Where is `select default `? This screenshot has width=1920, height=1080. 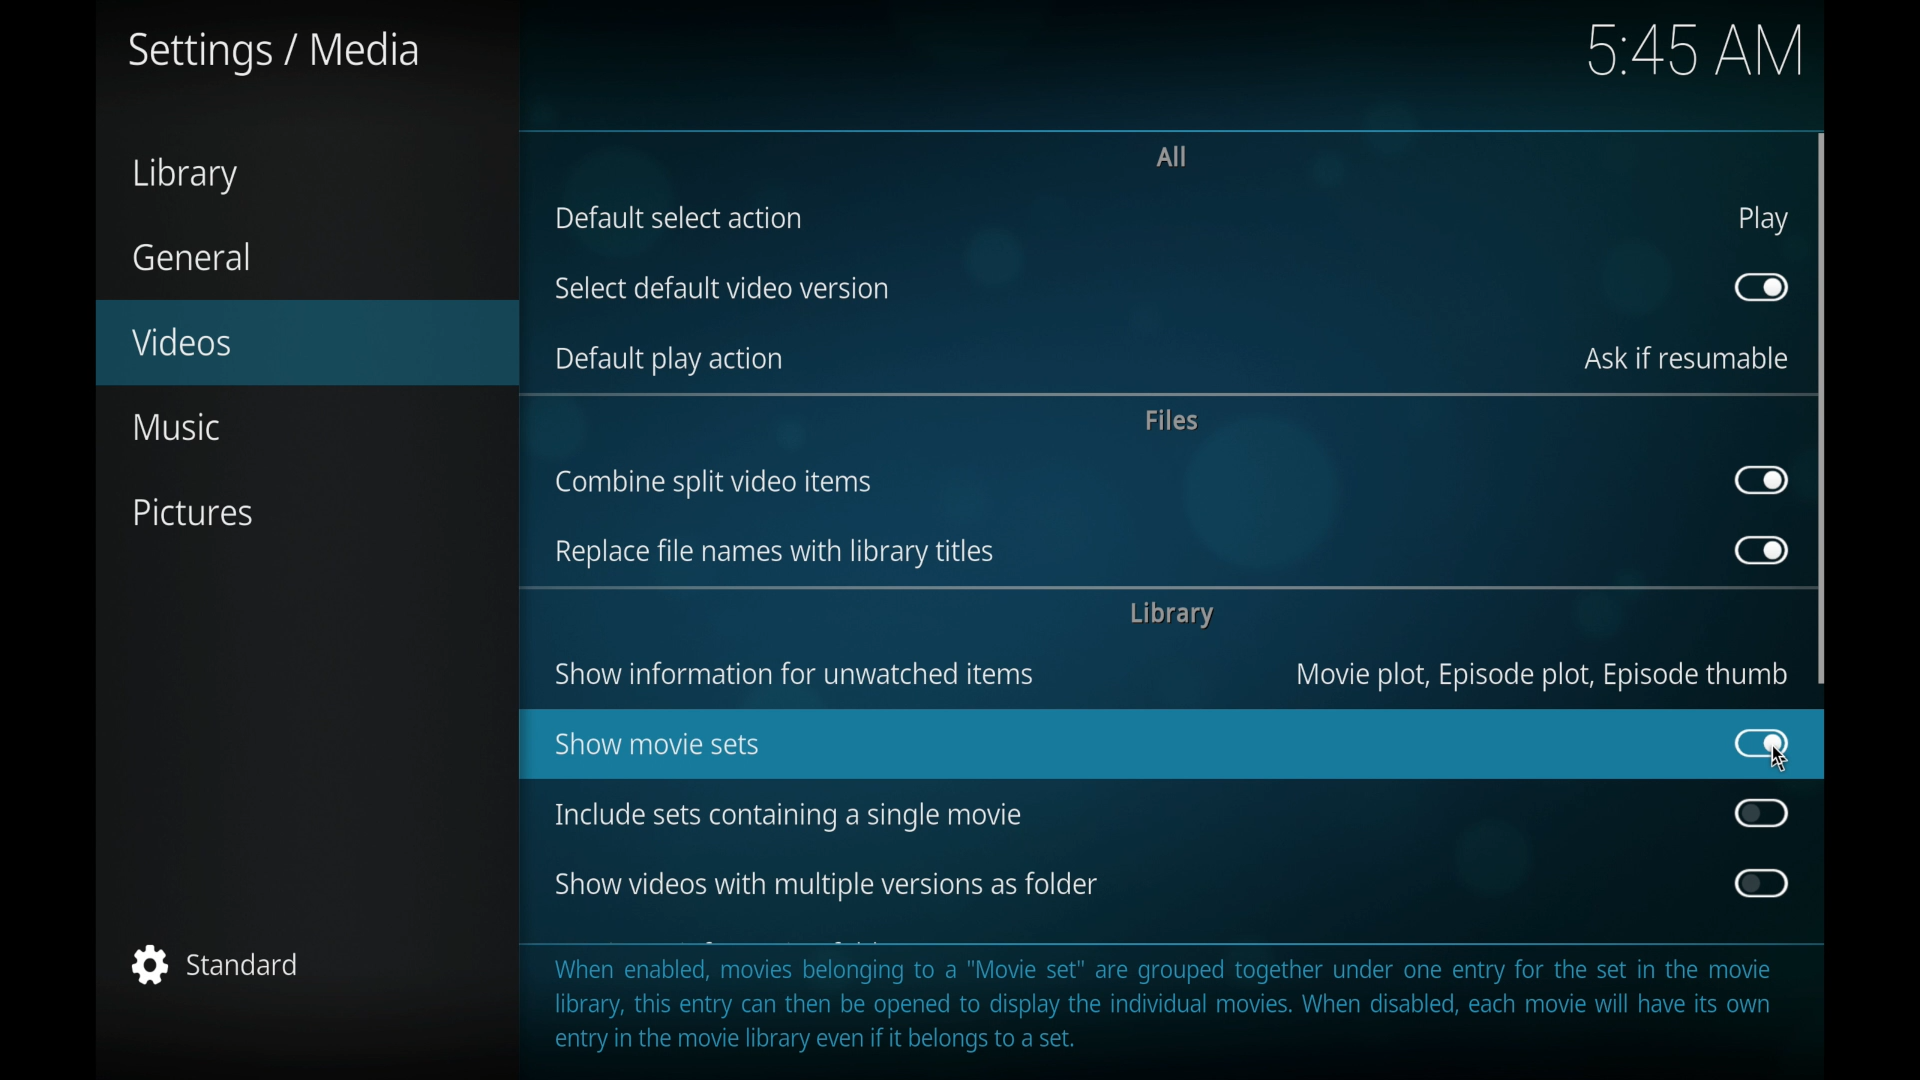 select default  is located at coordinates (722, 289).